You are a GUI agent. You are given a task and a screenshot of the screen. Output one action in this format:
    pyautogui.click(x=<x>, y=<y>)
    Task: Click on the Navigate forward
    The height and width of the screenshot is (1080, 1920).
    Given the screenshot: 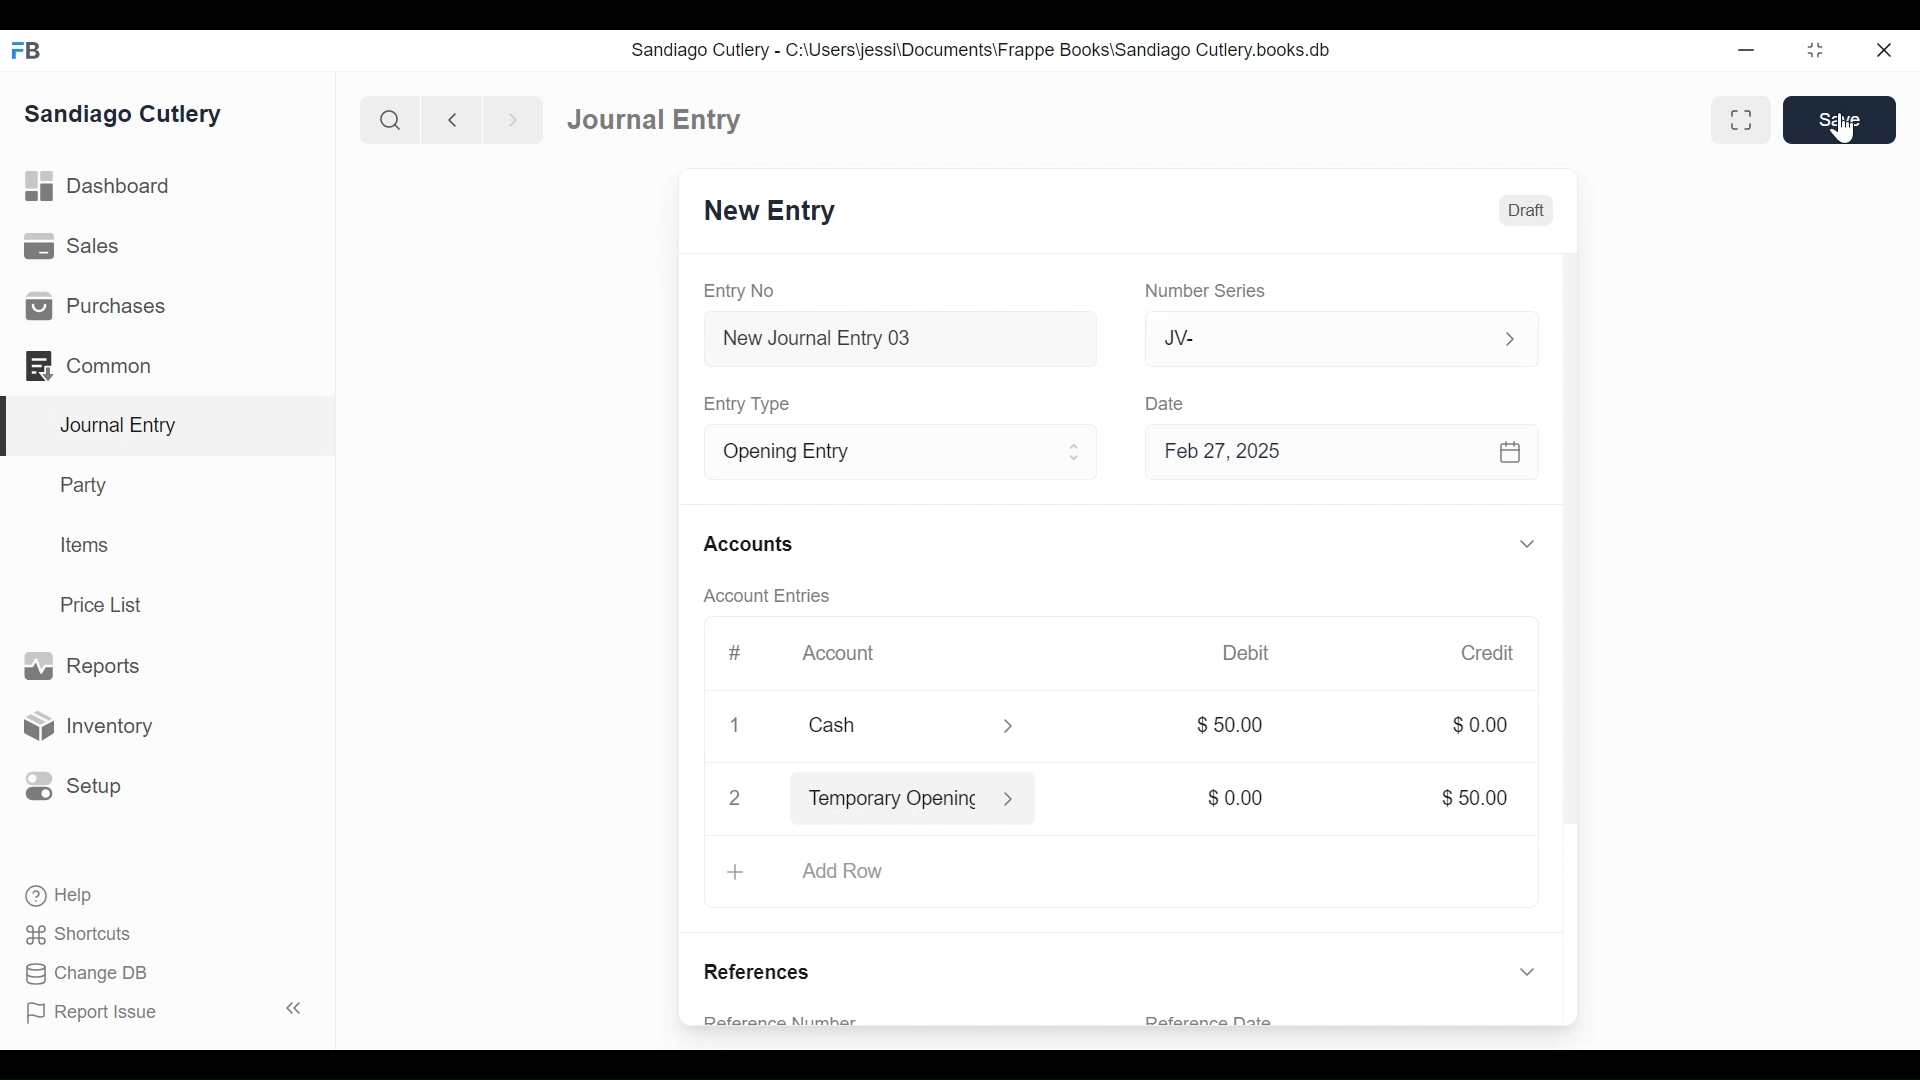 What is the action you would take?
    pyautogui.click(x=512, y=120)
    